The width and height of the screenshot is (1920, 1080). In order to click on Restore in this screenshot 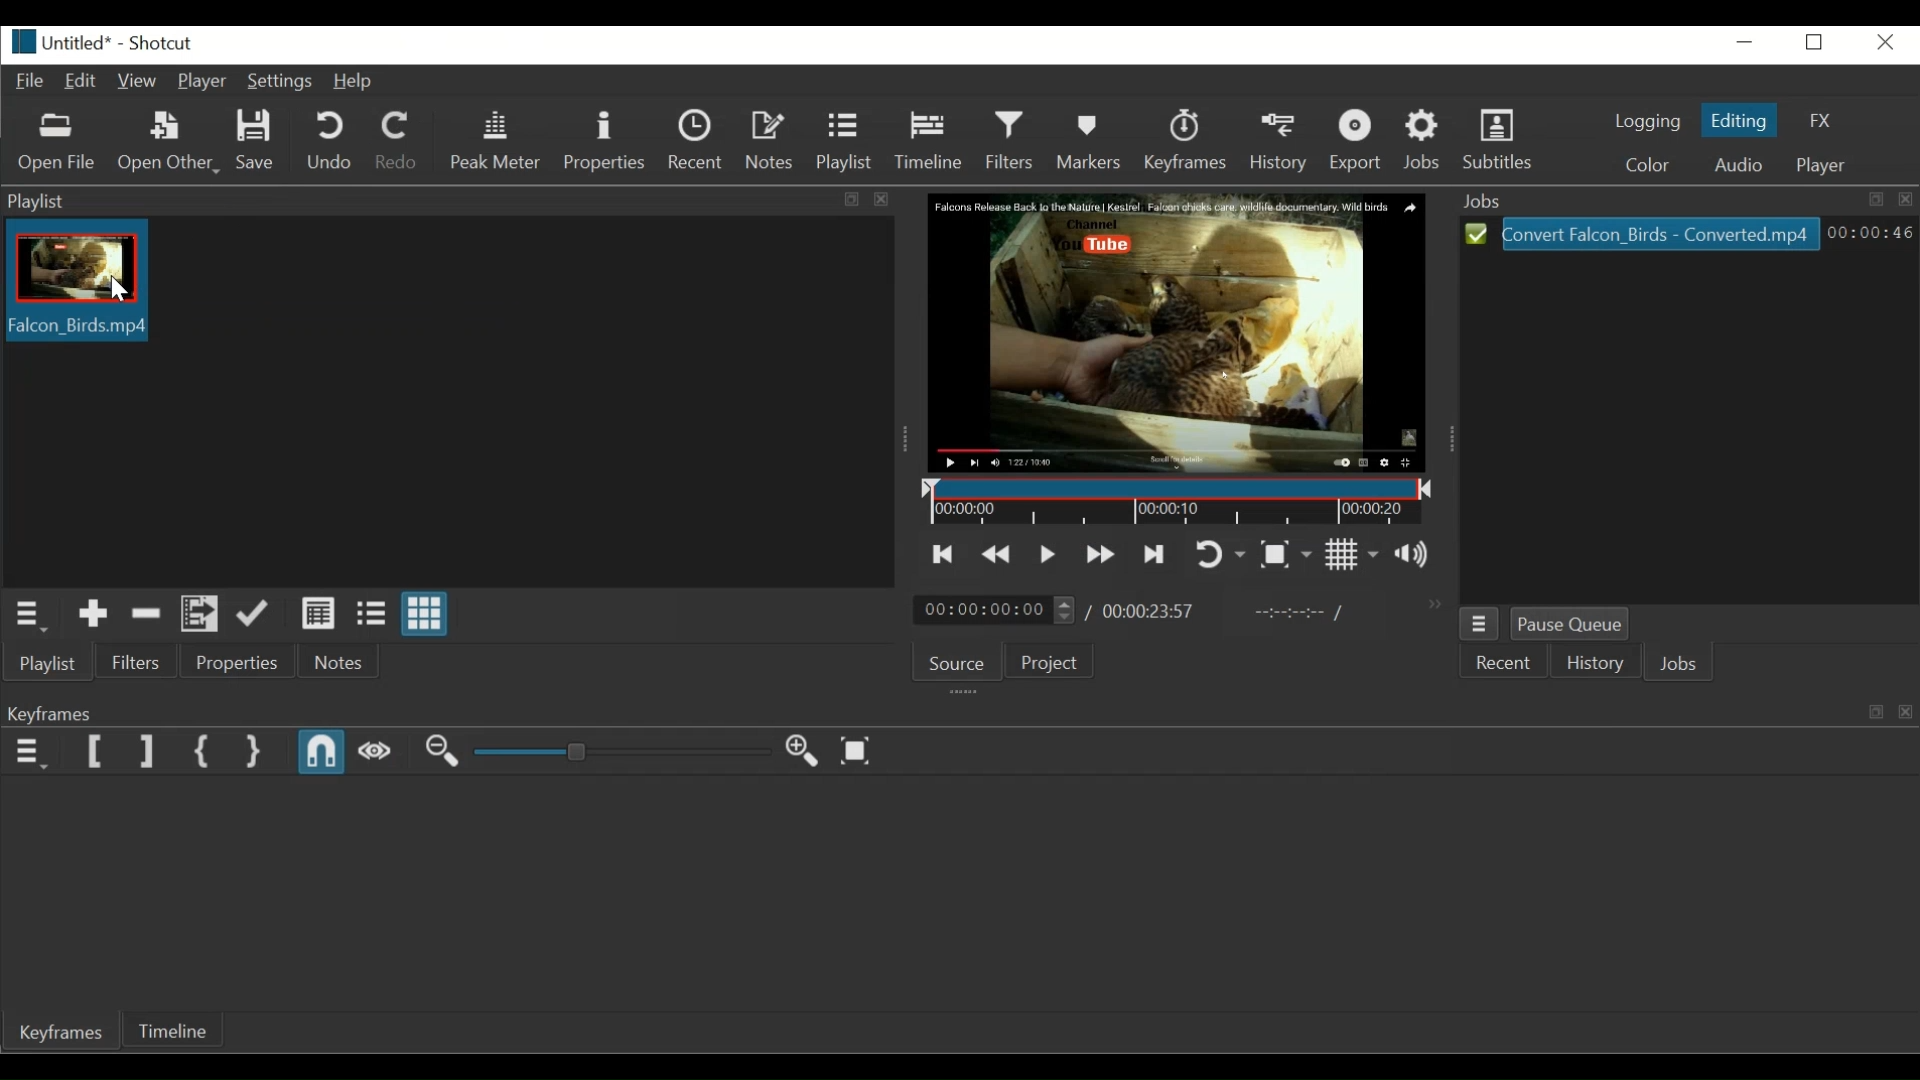, I will do `click(1813, 44)`.